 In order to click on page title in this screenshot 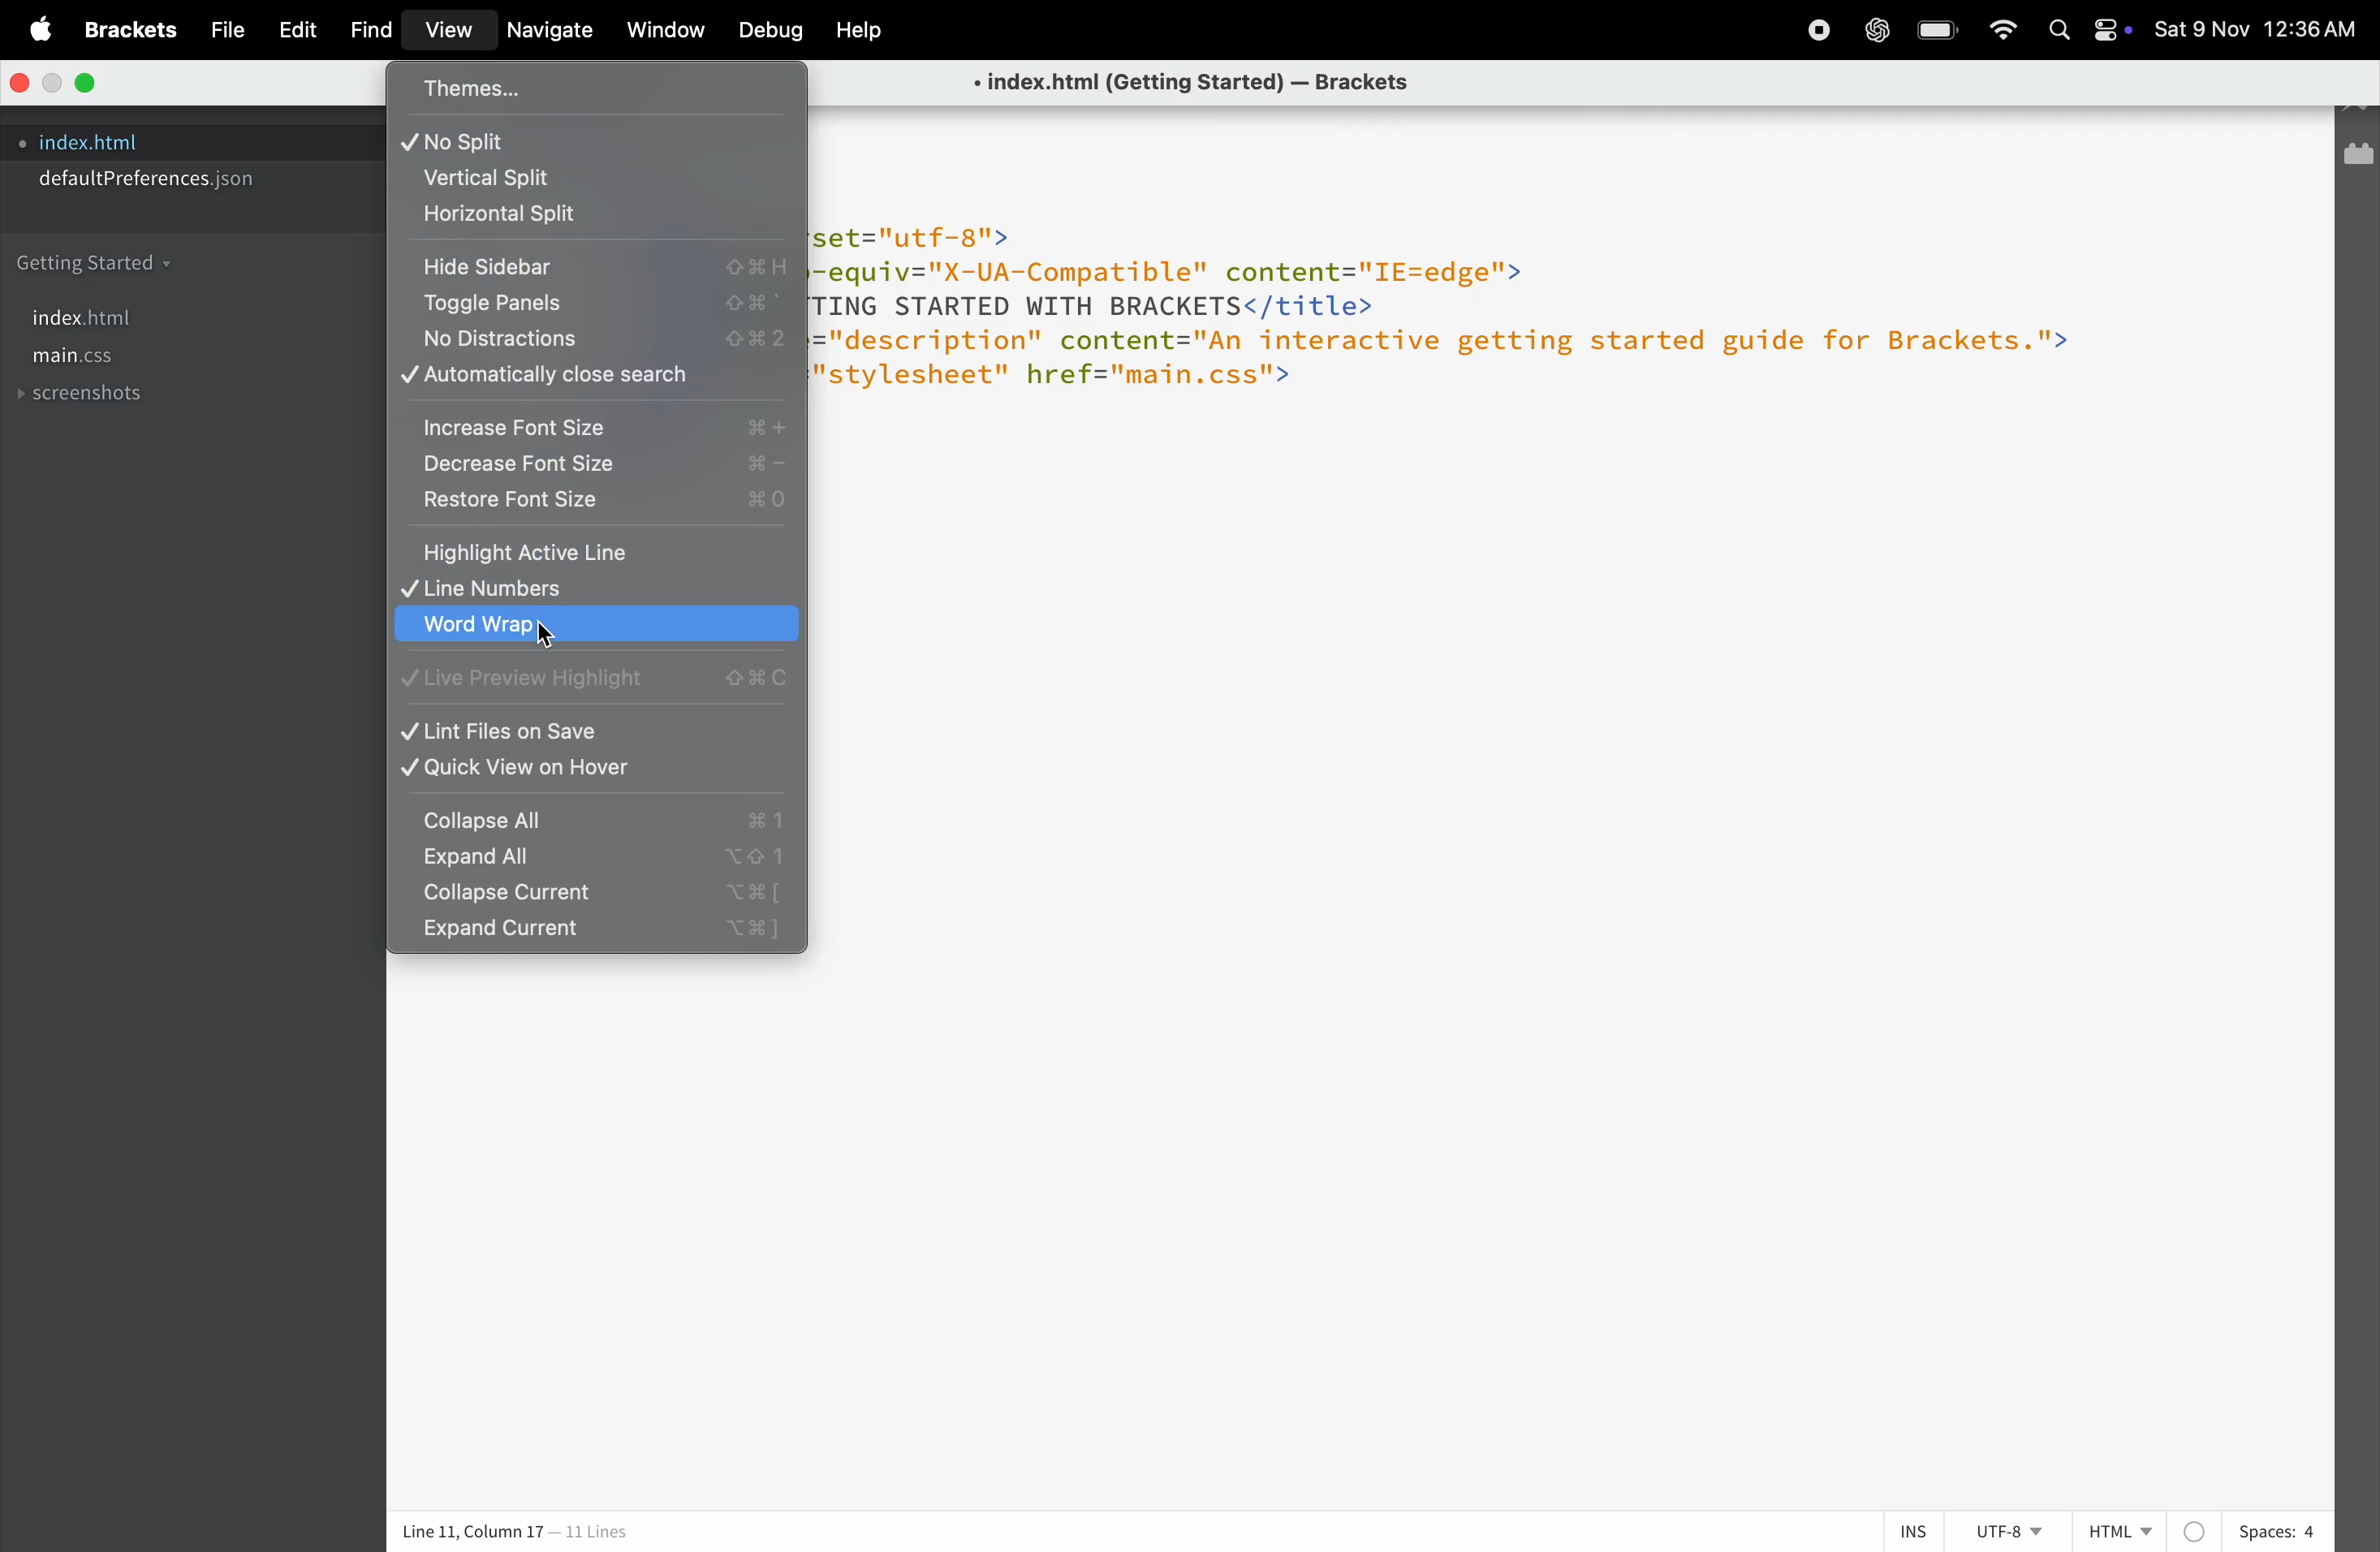, I will do `click(1182, 84)`.